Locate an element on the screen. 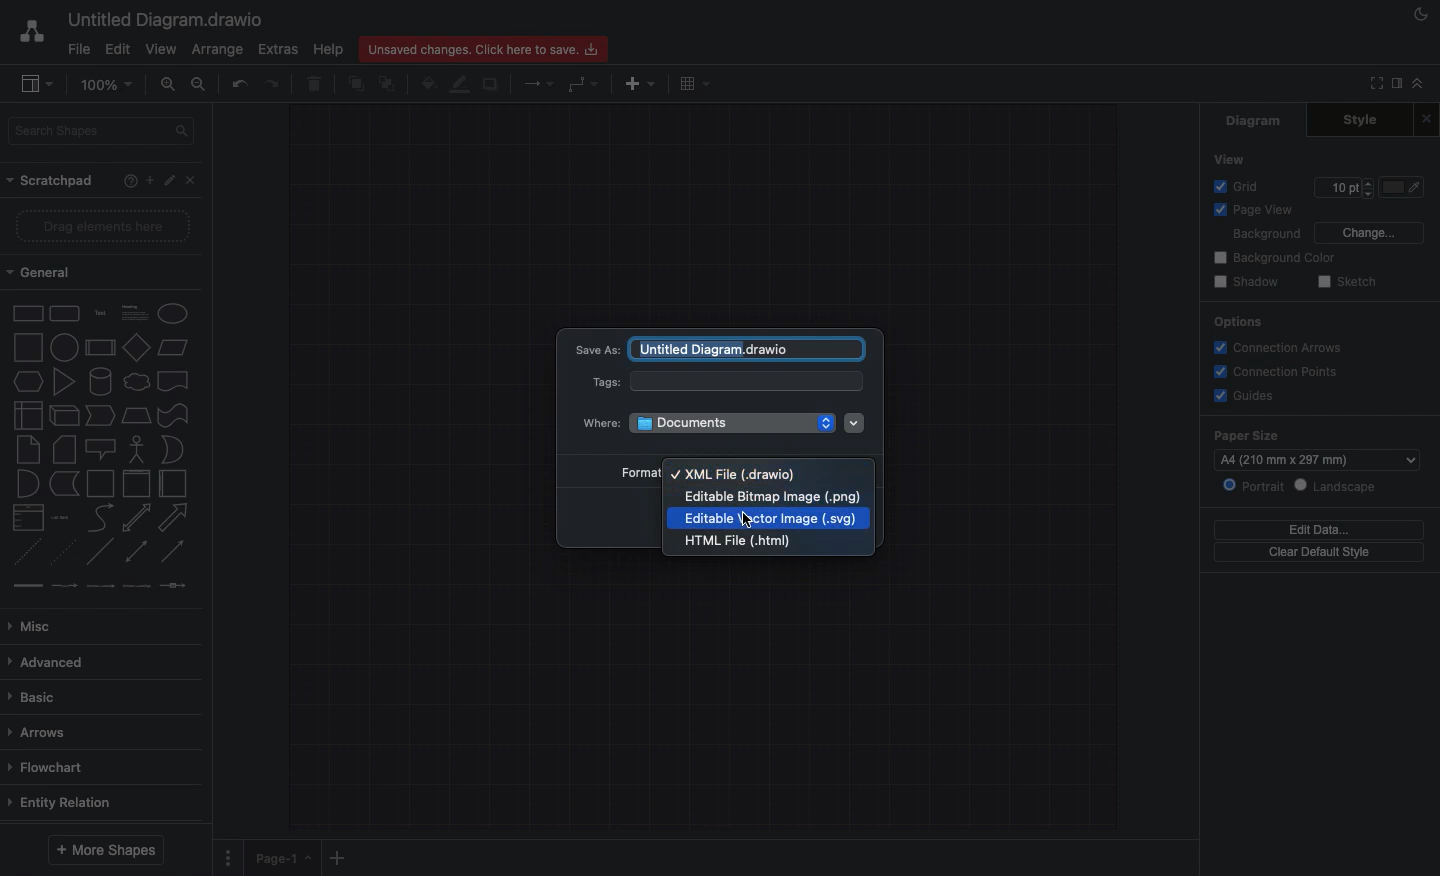 The width and height of the screenshot is (1440, 876). Cursor is located at coordinates (745, 522).